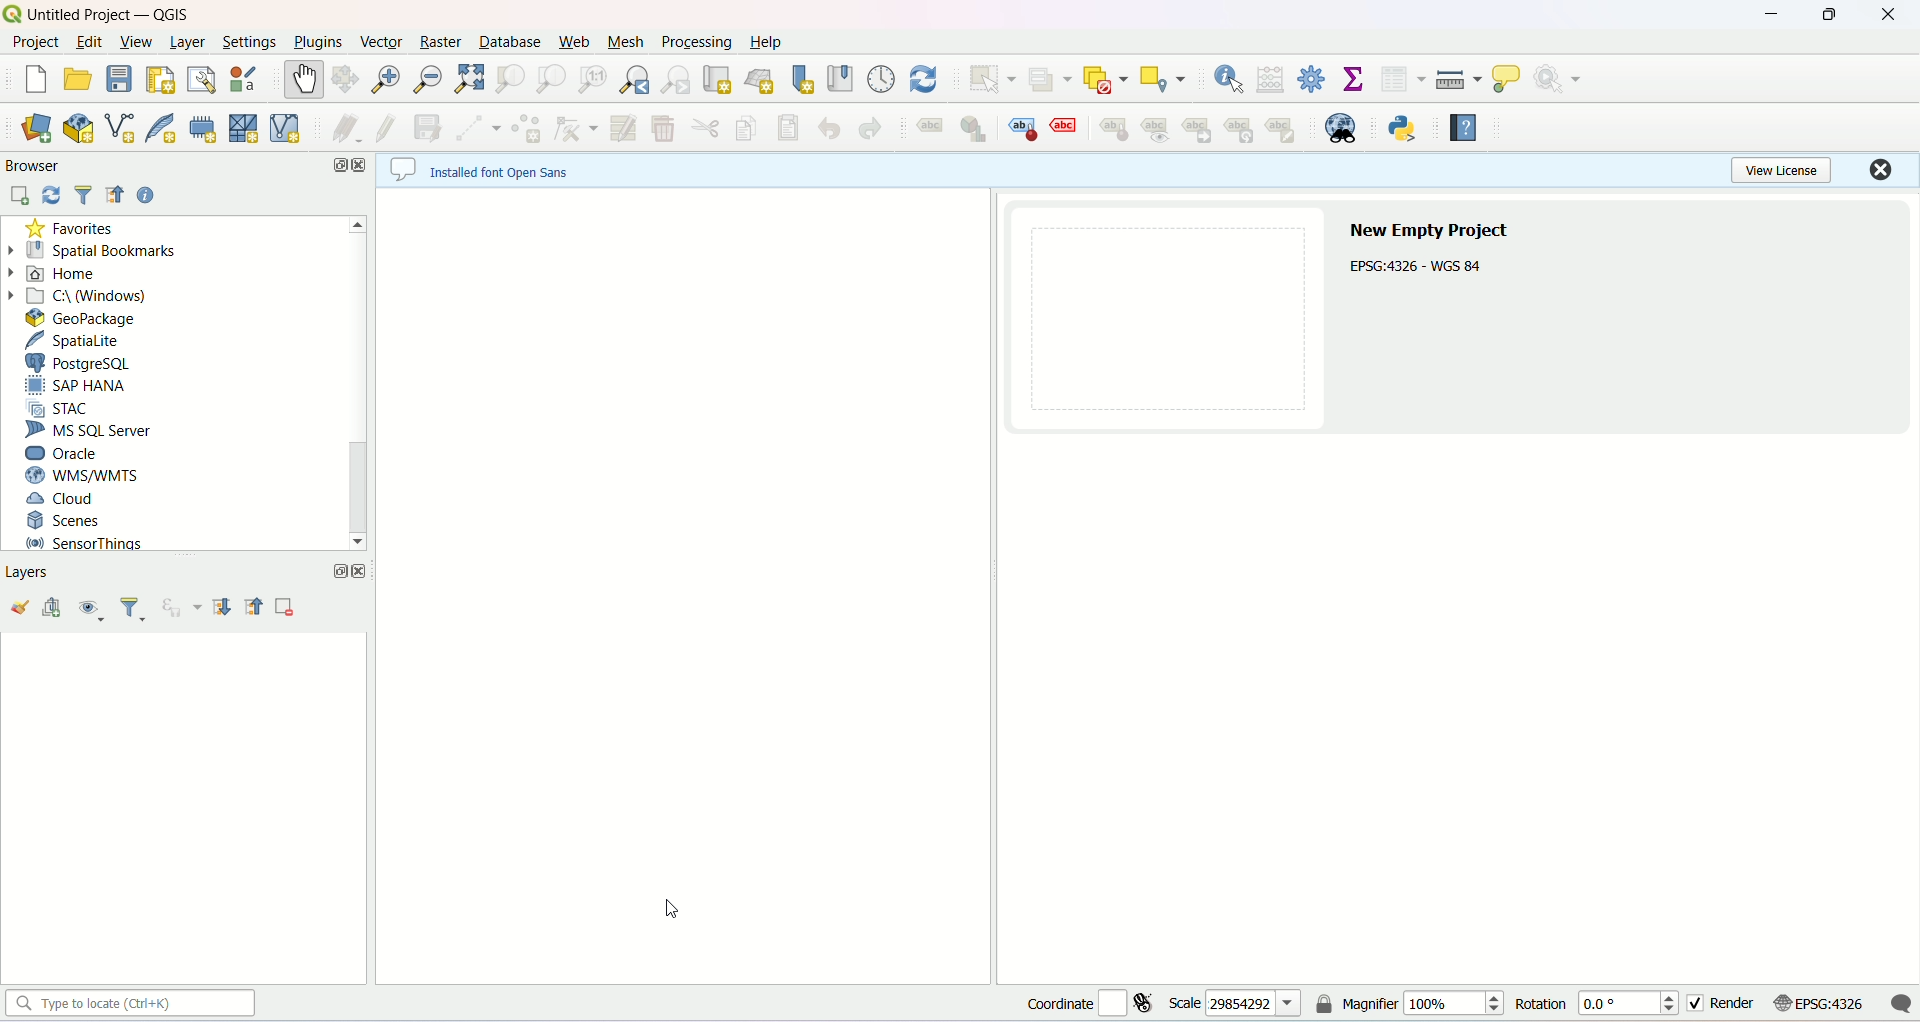  What do you see at coordinates (699, 42) in the screenshot?
I see `processing` at bounding box center [699, 42].